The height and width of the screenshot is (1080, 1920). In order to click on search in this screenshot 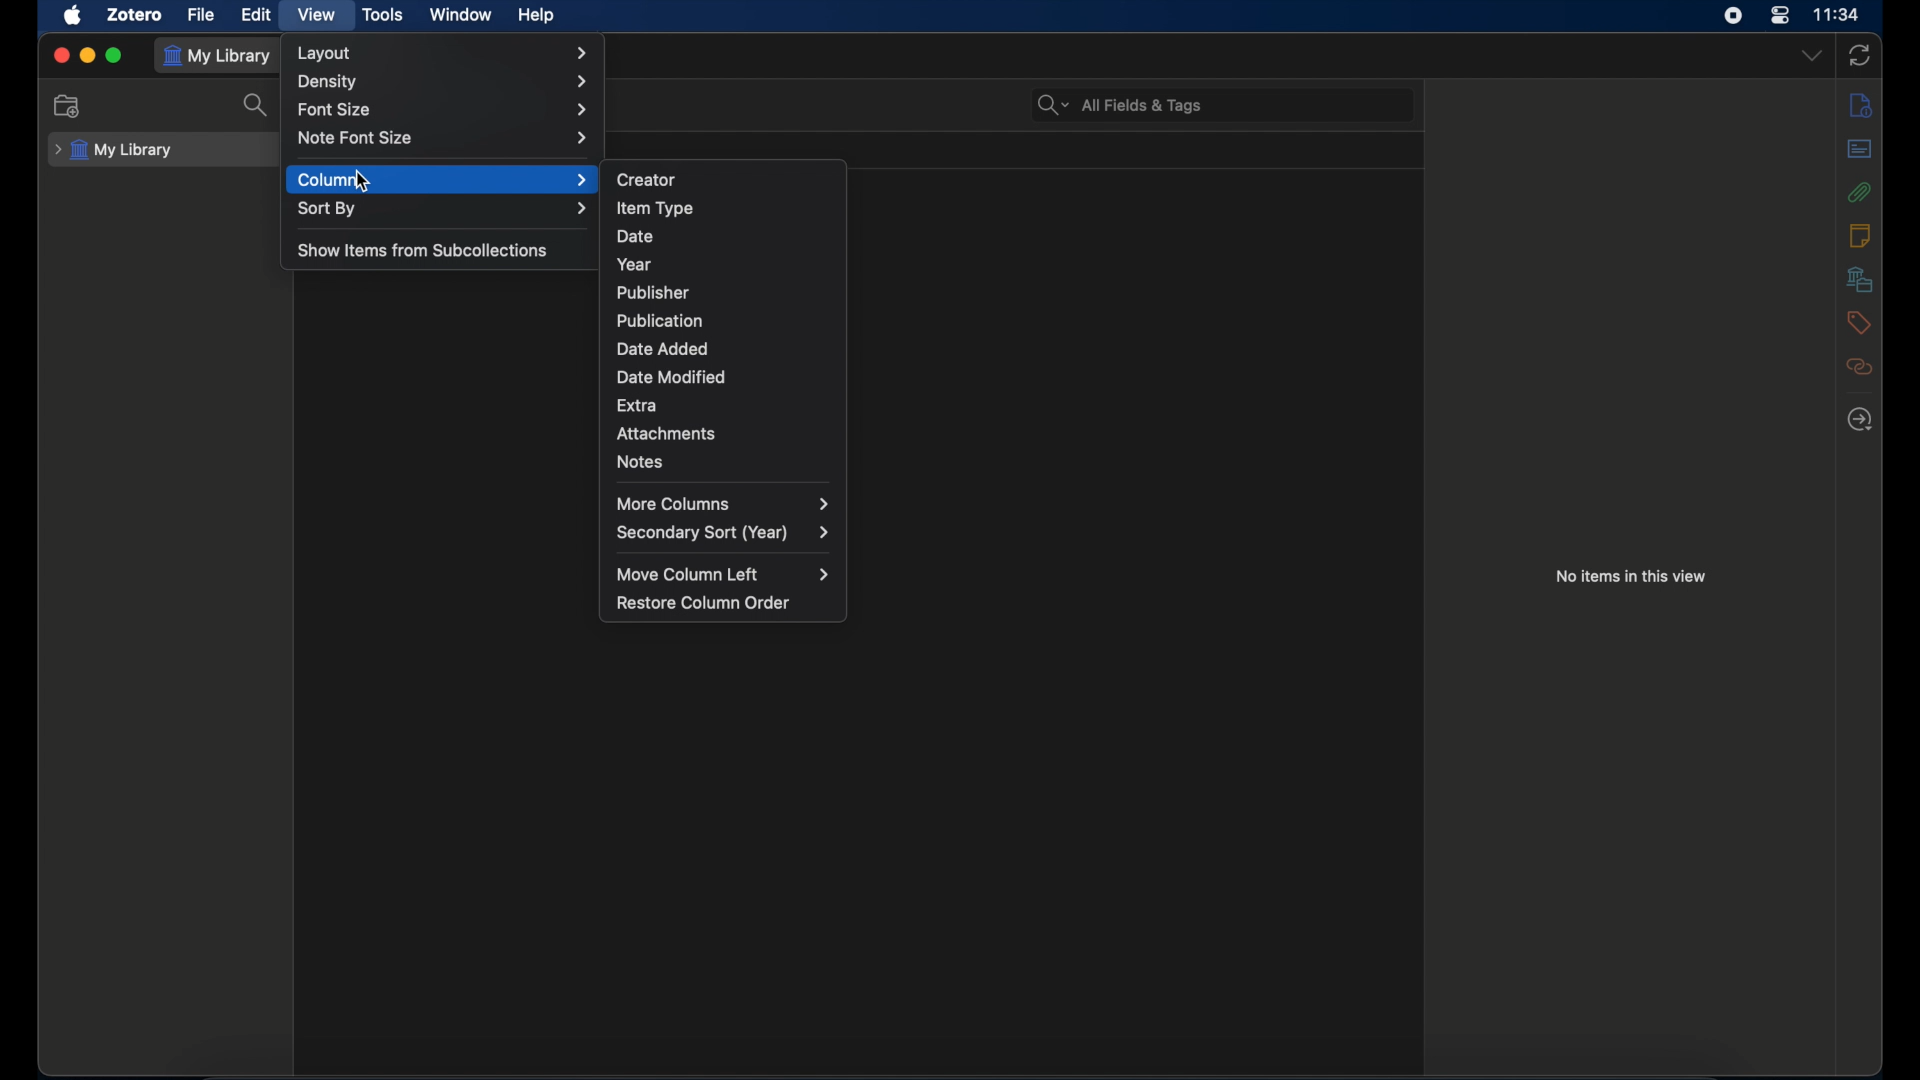, I will do `click(258, 107)`.